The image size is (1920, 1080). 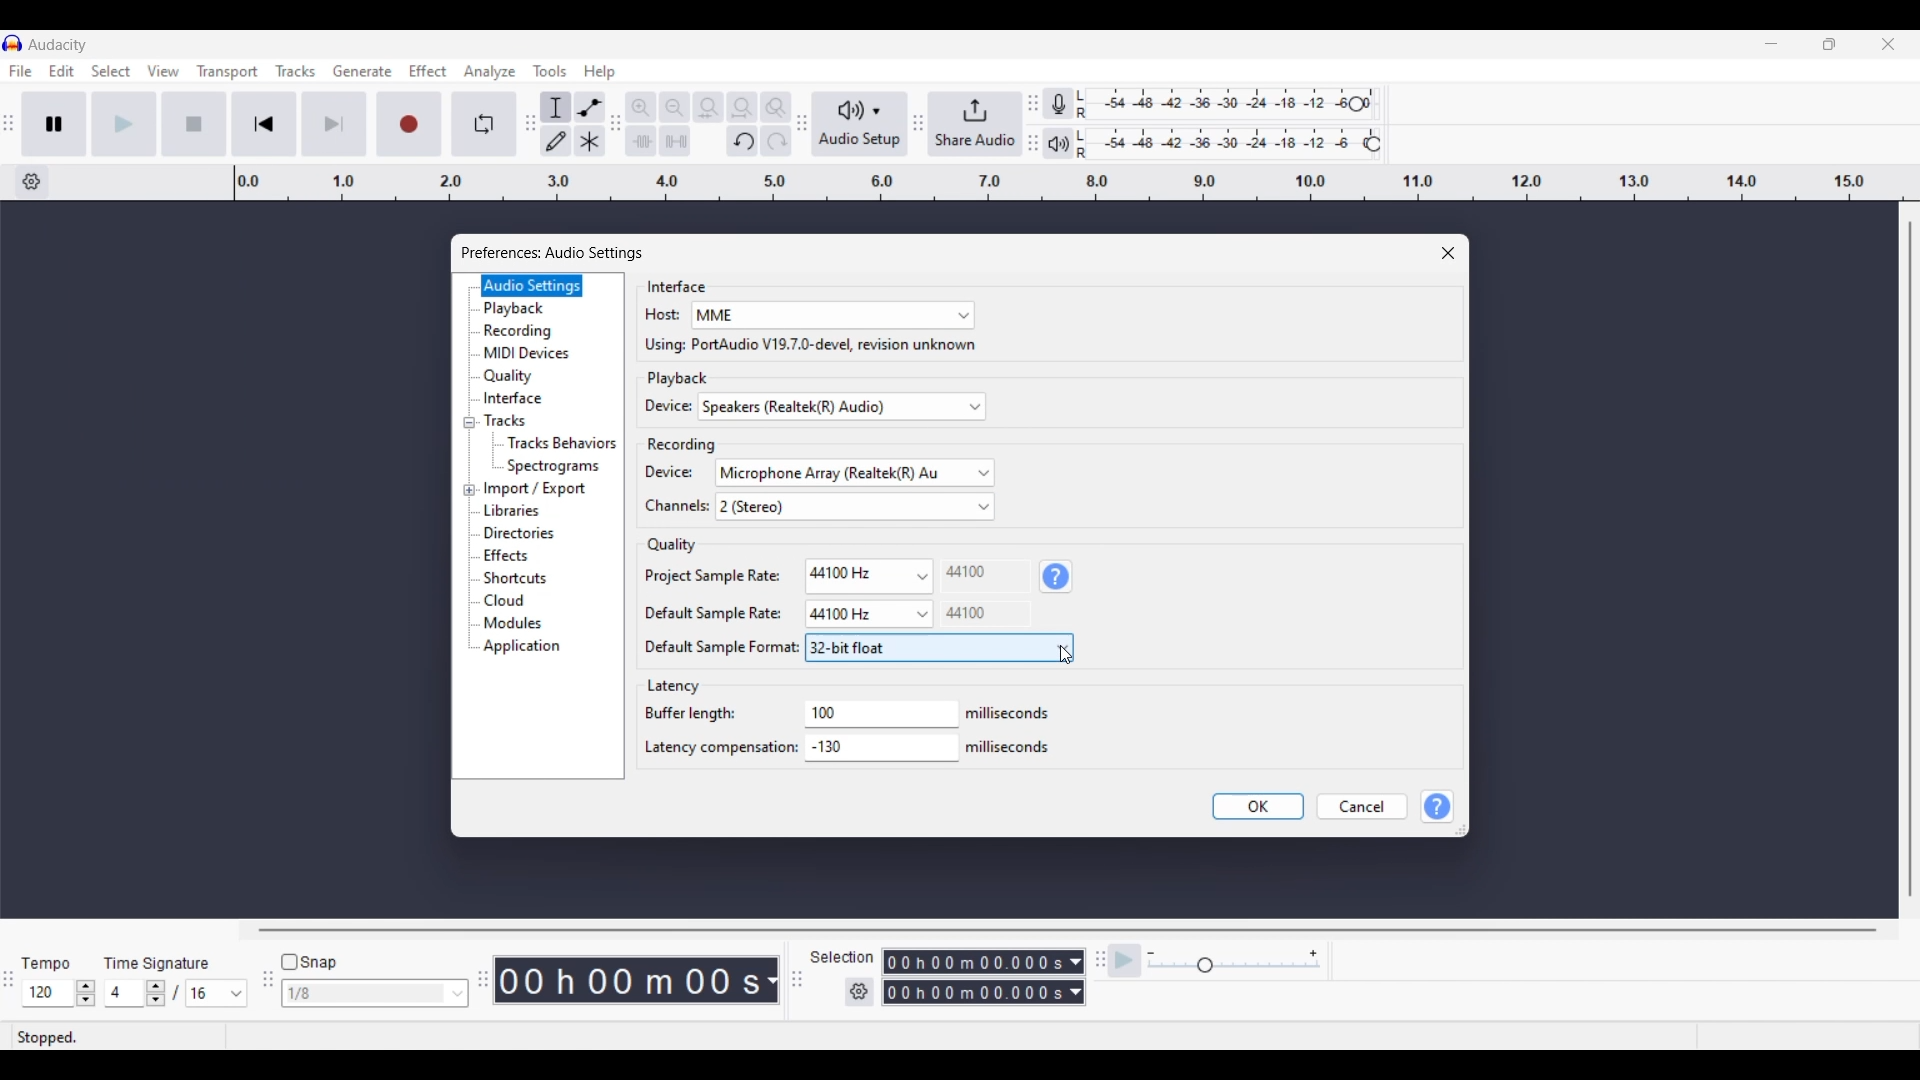 I want to click on Type in buffer length, so click(x=868, y=712).